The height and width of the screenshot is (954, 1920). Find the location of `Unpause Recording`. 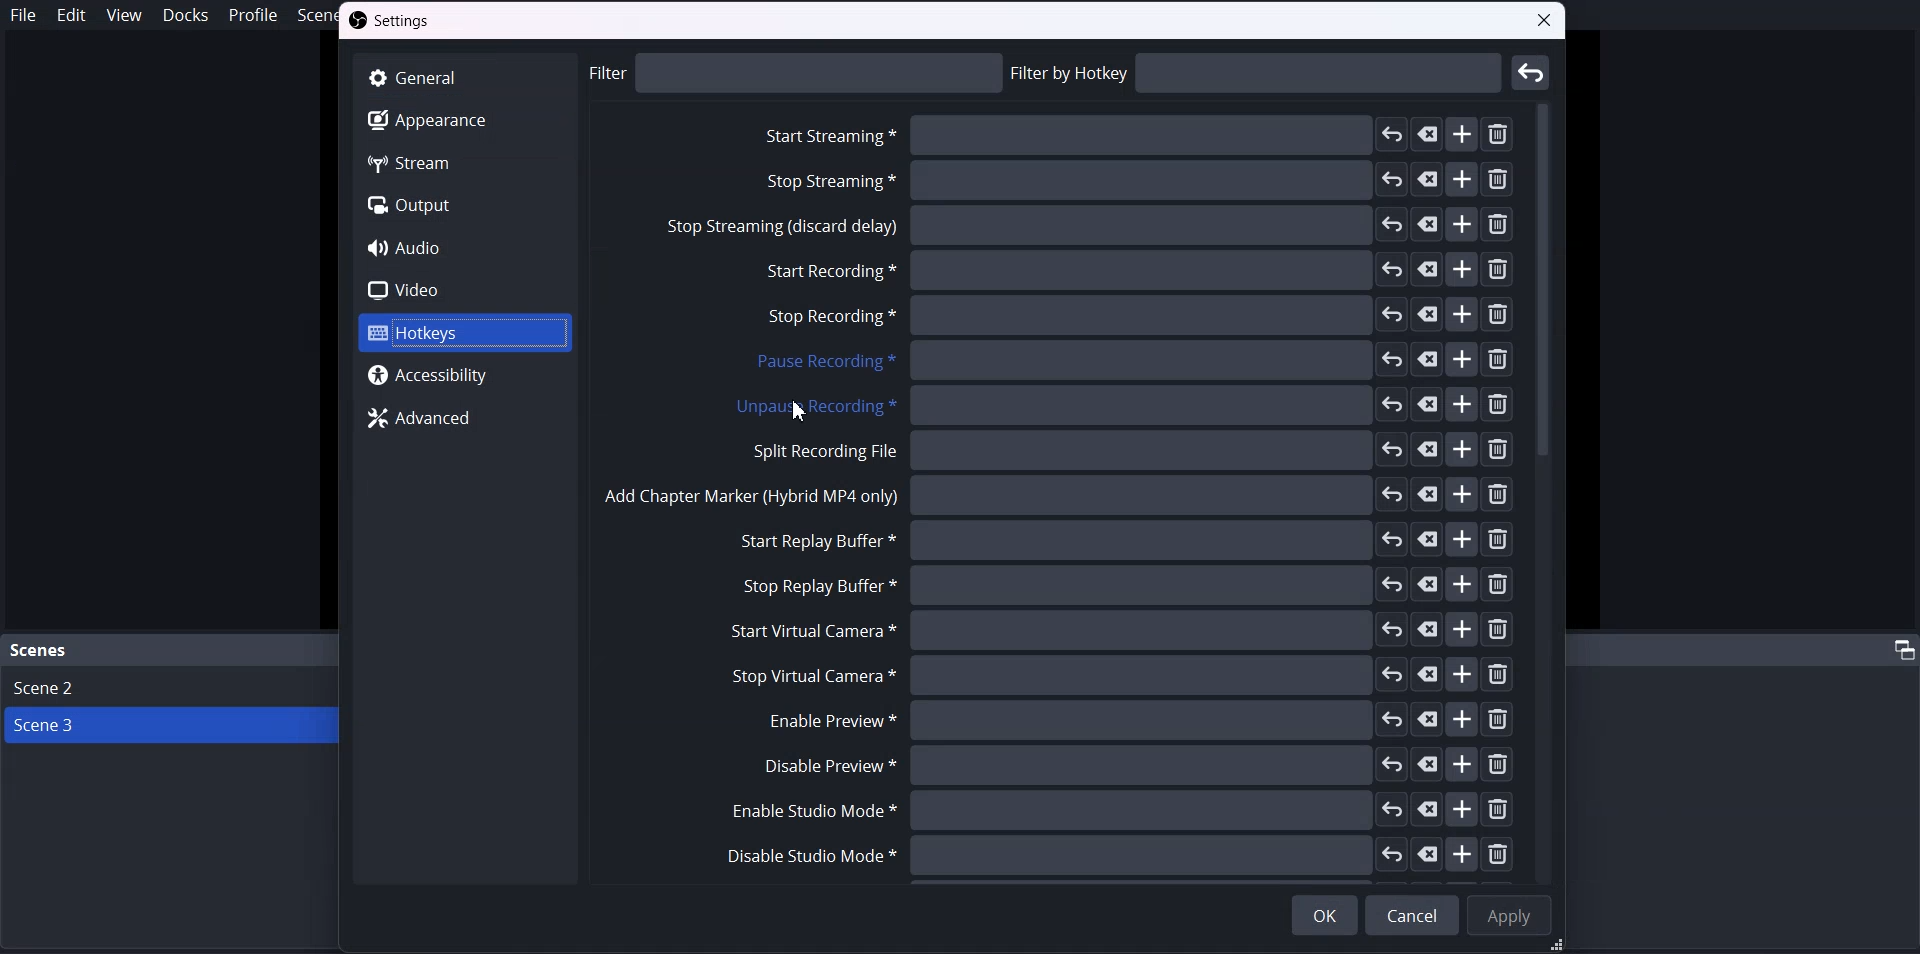

Unpause Recording is located at coordinates (804, 410).